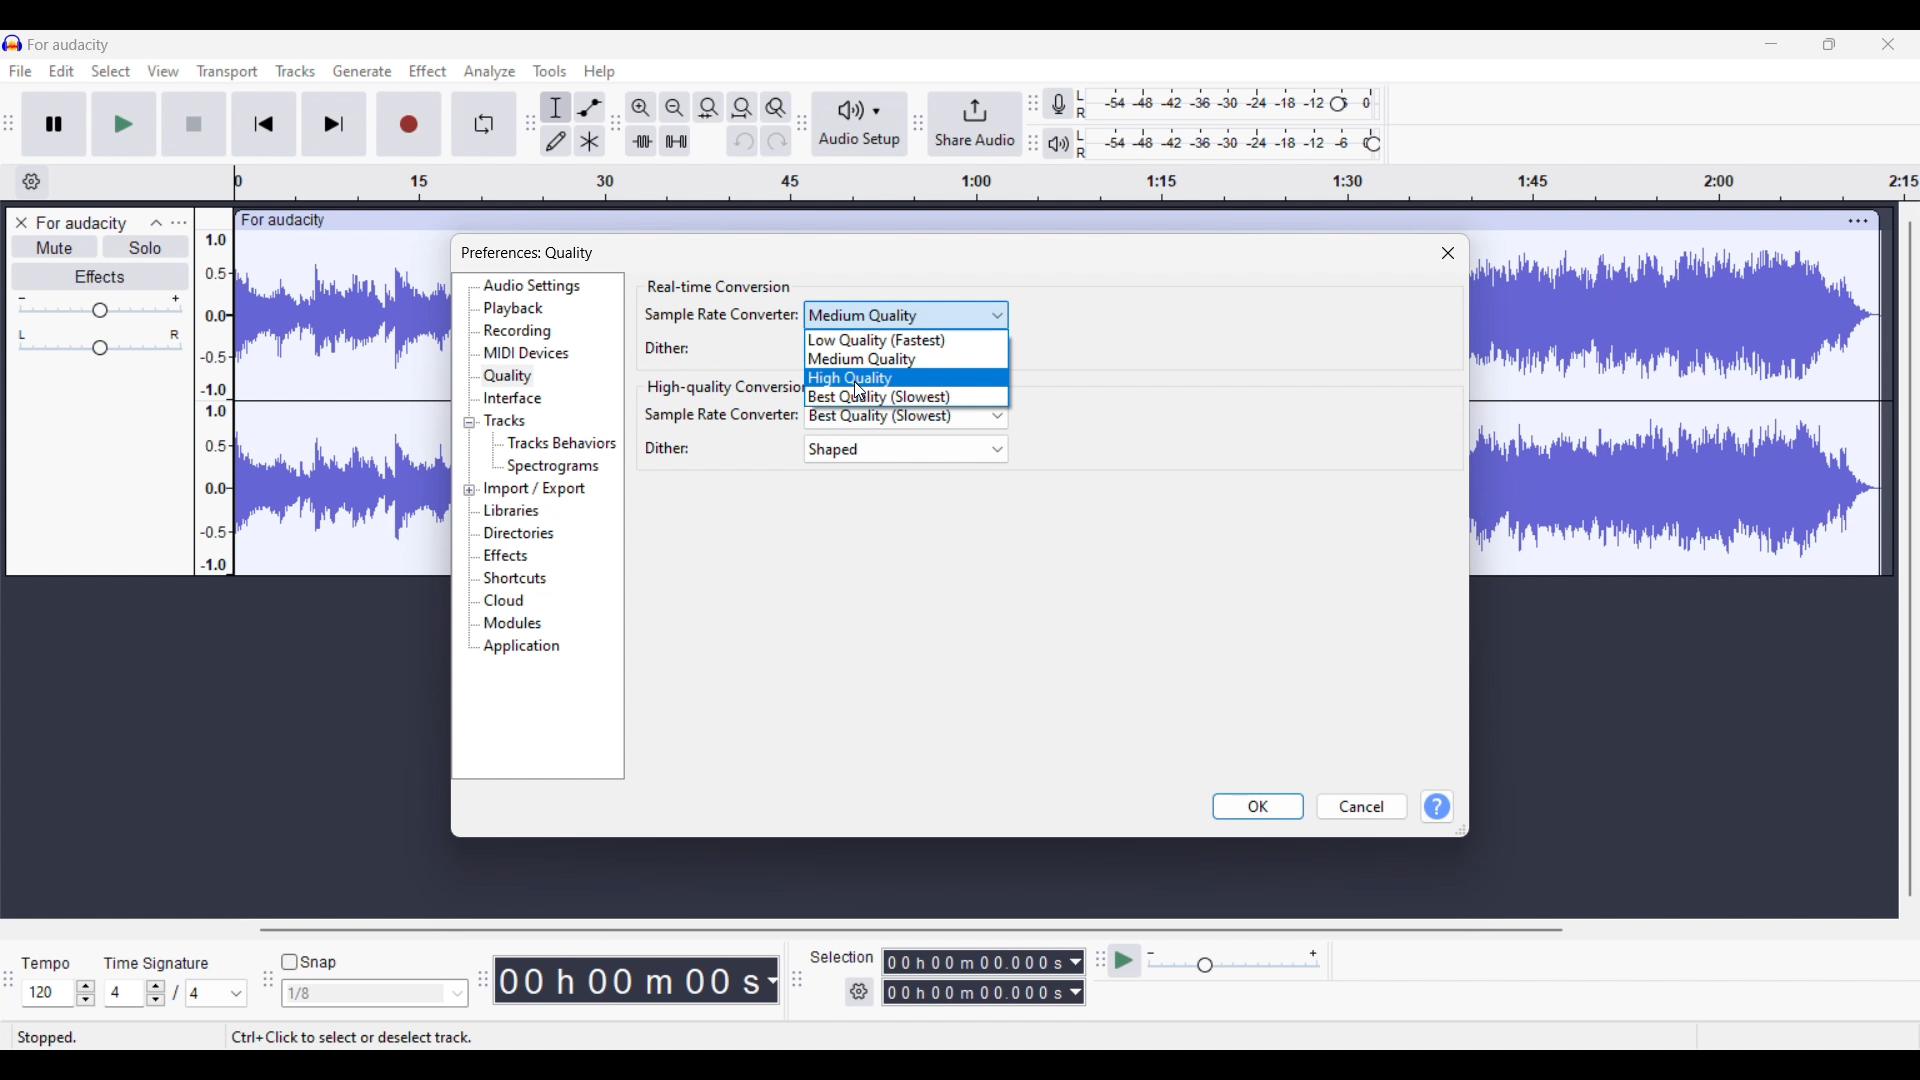 The width and height of the screenshot is (1920, 1080). What do you see at coordinates (505, 600) in the screenshot?
I see `Cloud` at bounding box center [505, 600].